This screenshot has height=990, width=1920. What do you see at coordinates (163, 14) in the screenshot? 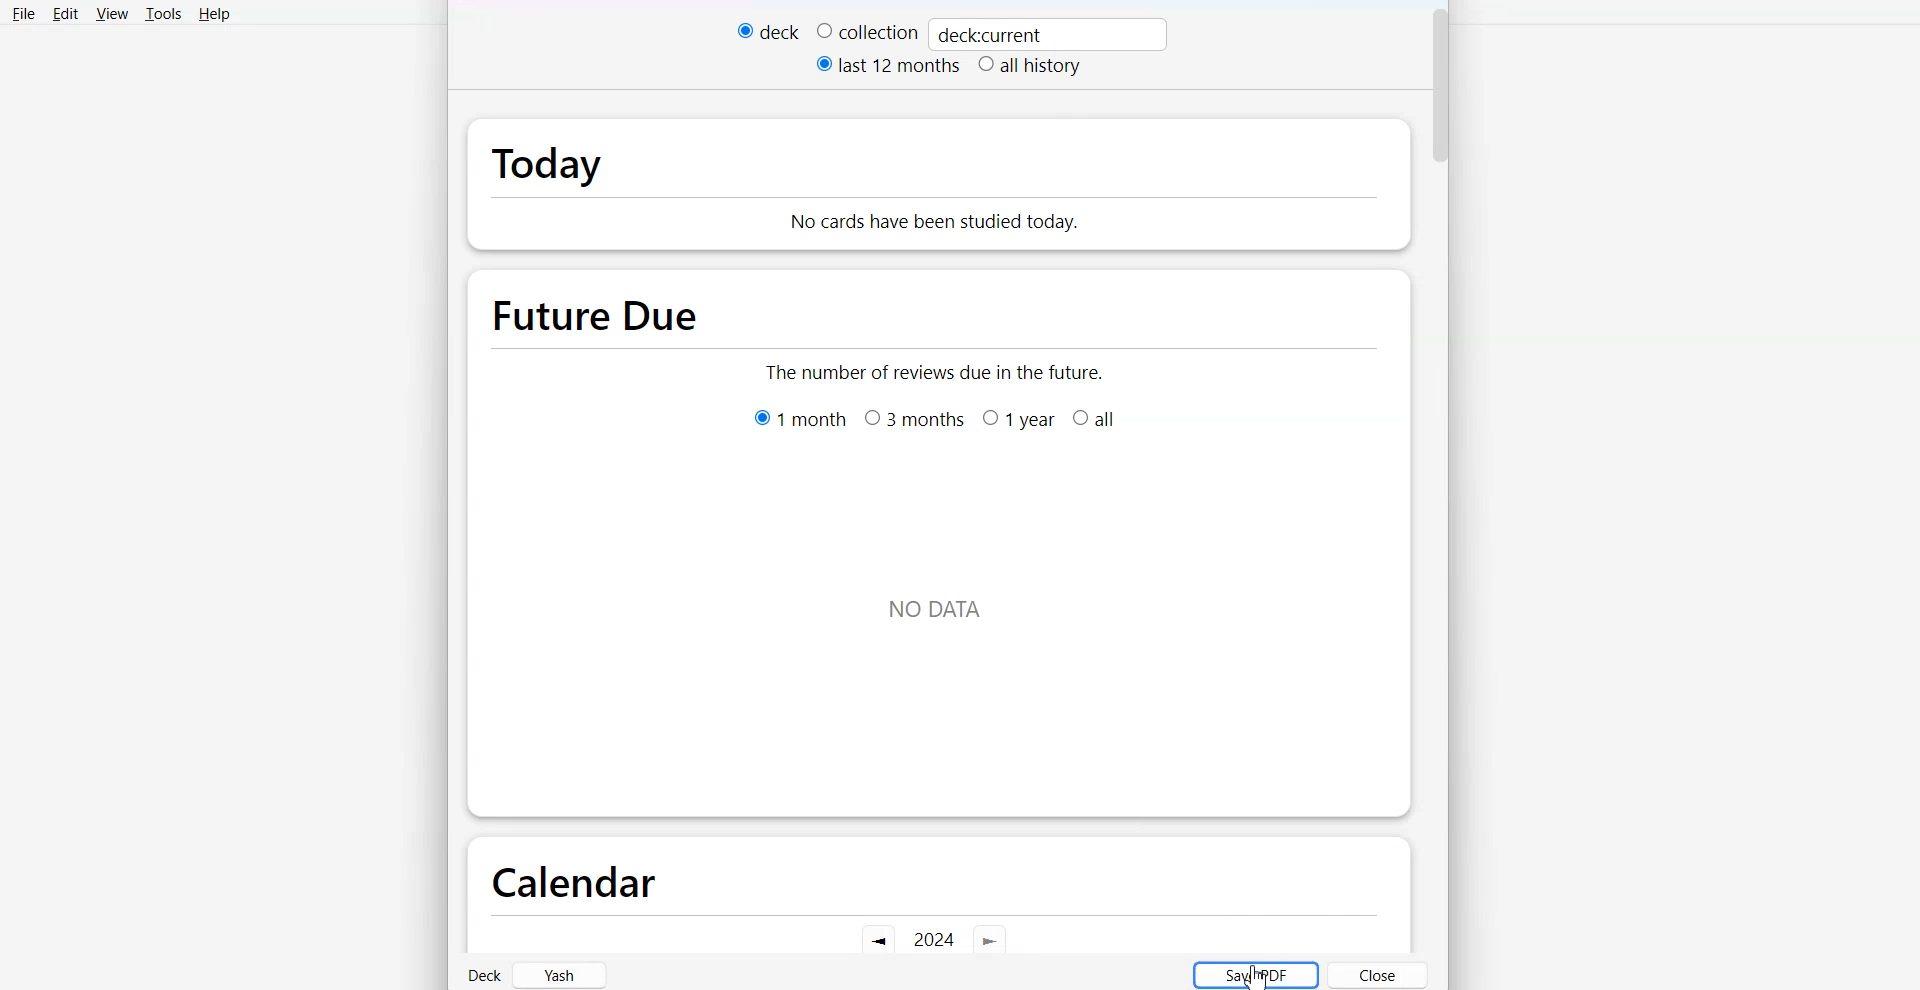
I see `Tools` at bounding box center [163, 14].